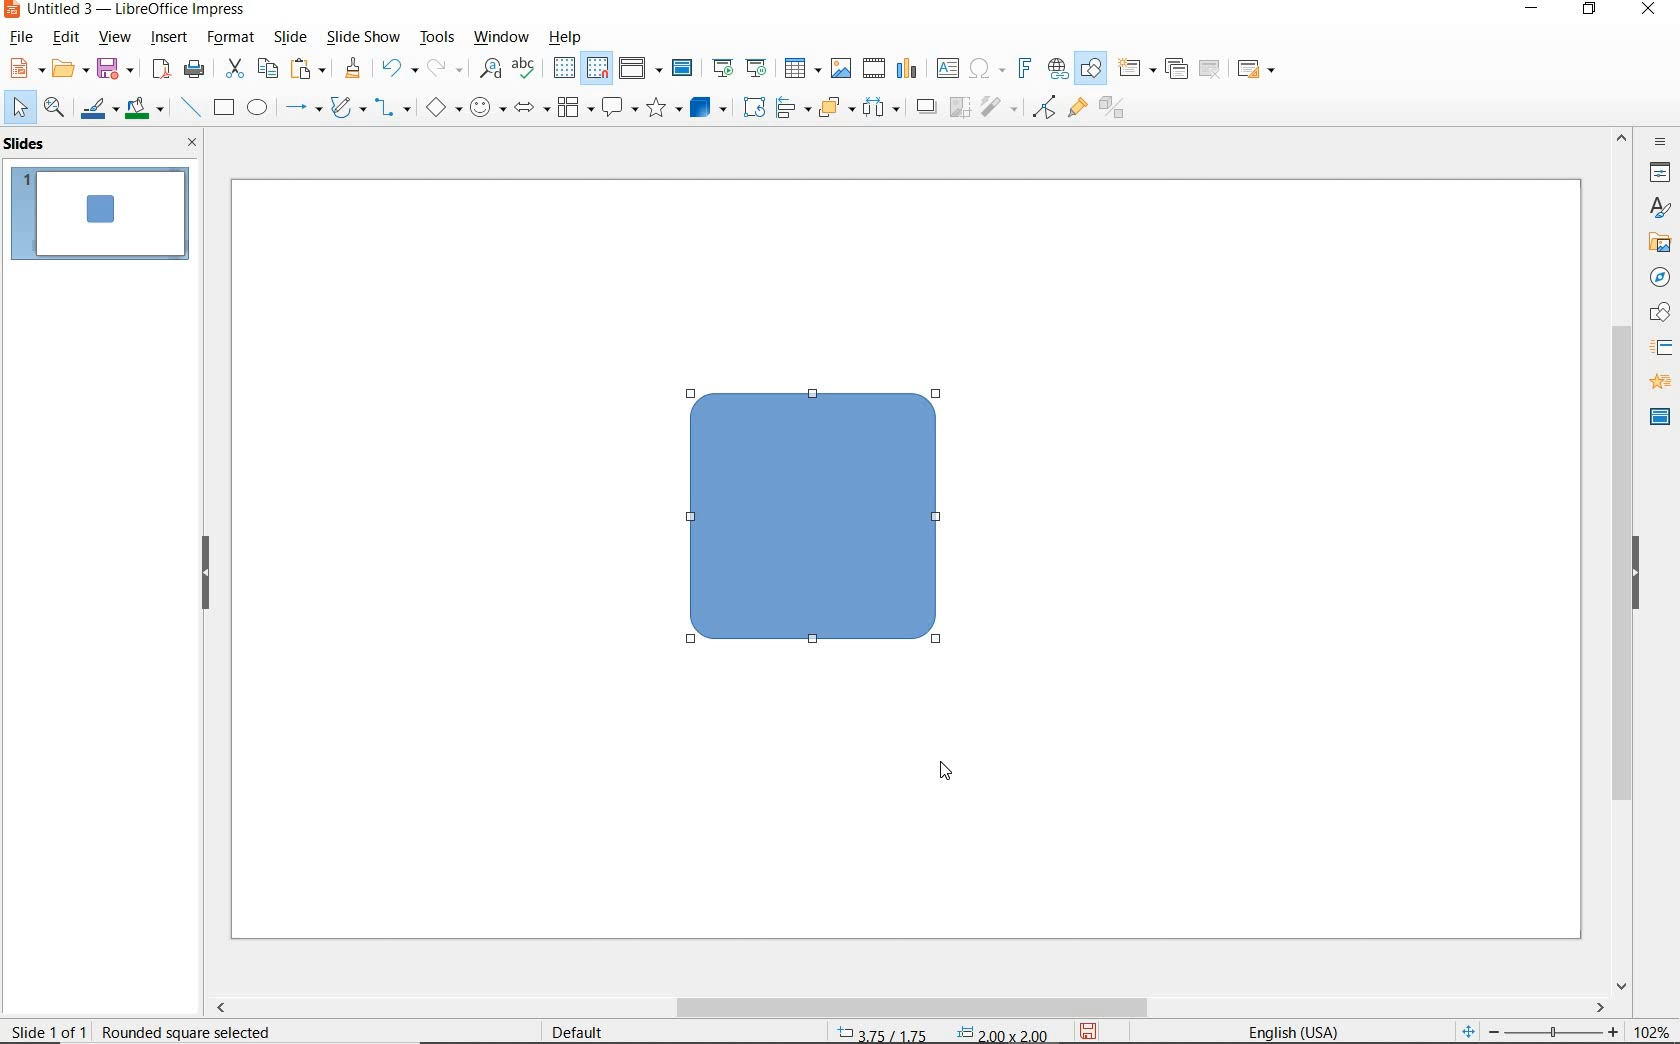 The image size is (1680, 1044). What do you see at coordinates (1137, 72) in the screenshot?
I see `new slide` at bounding box center [1137, 72].